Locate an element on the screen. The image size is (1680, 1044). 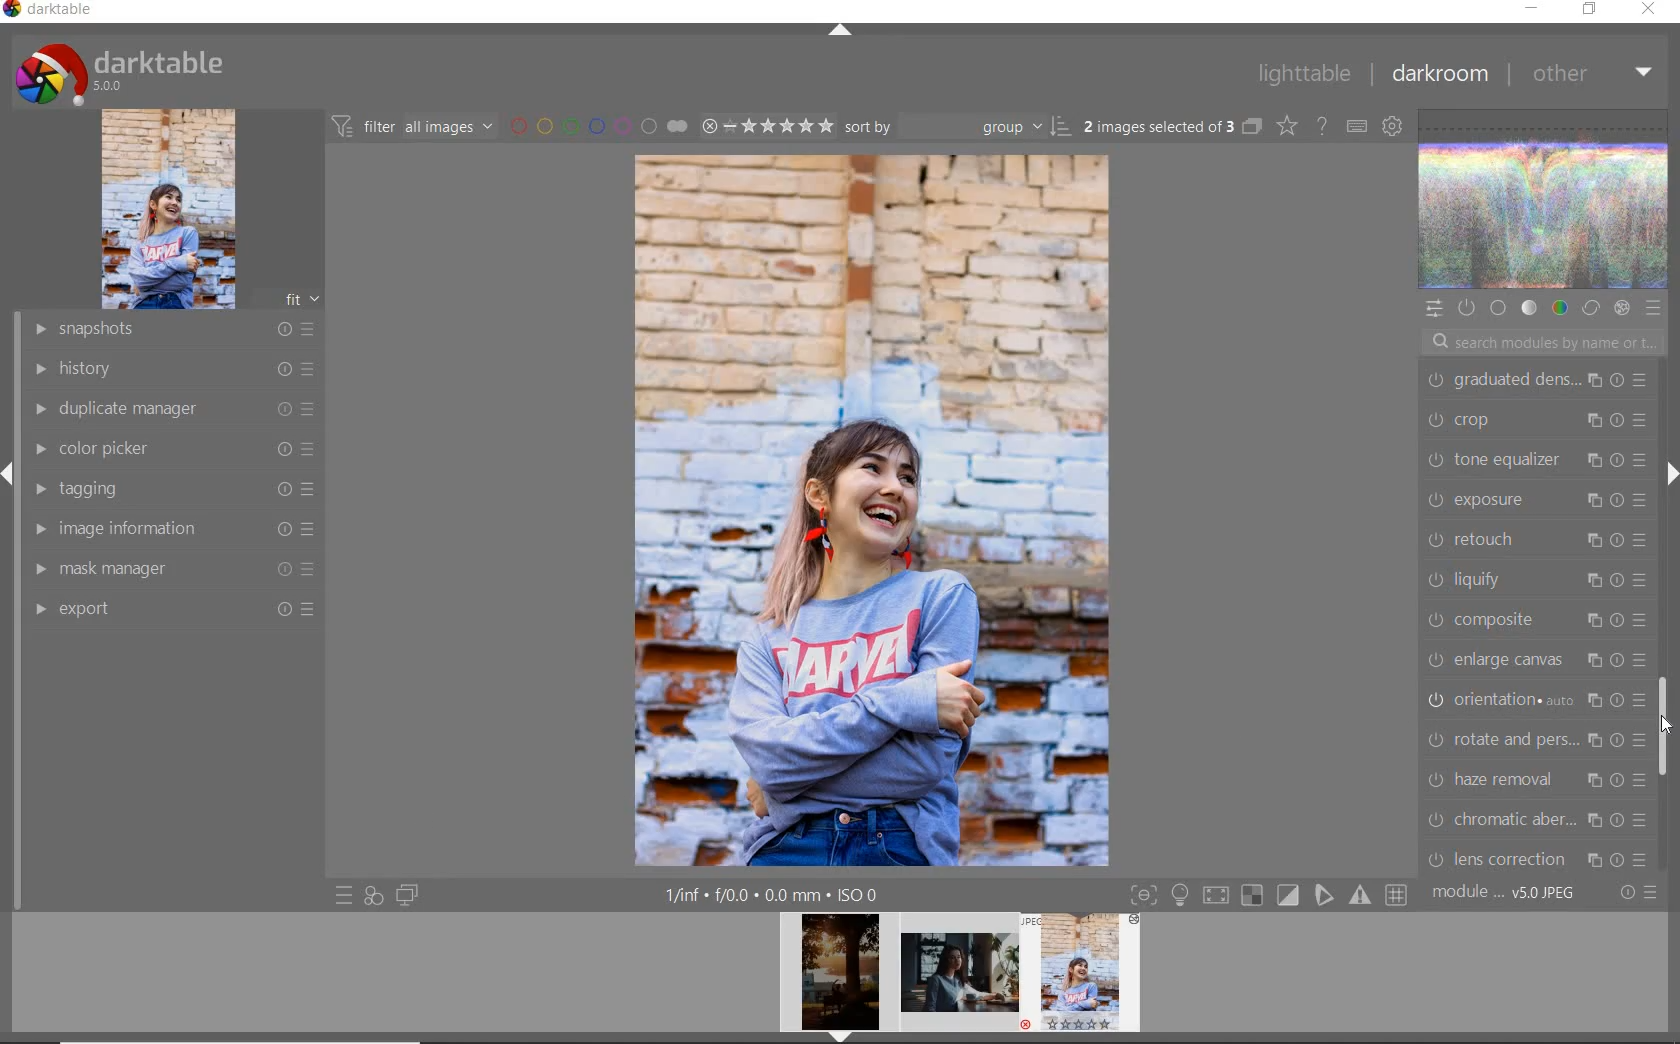
orientation is located at coordinates (1534, 702).